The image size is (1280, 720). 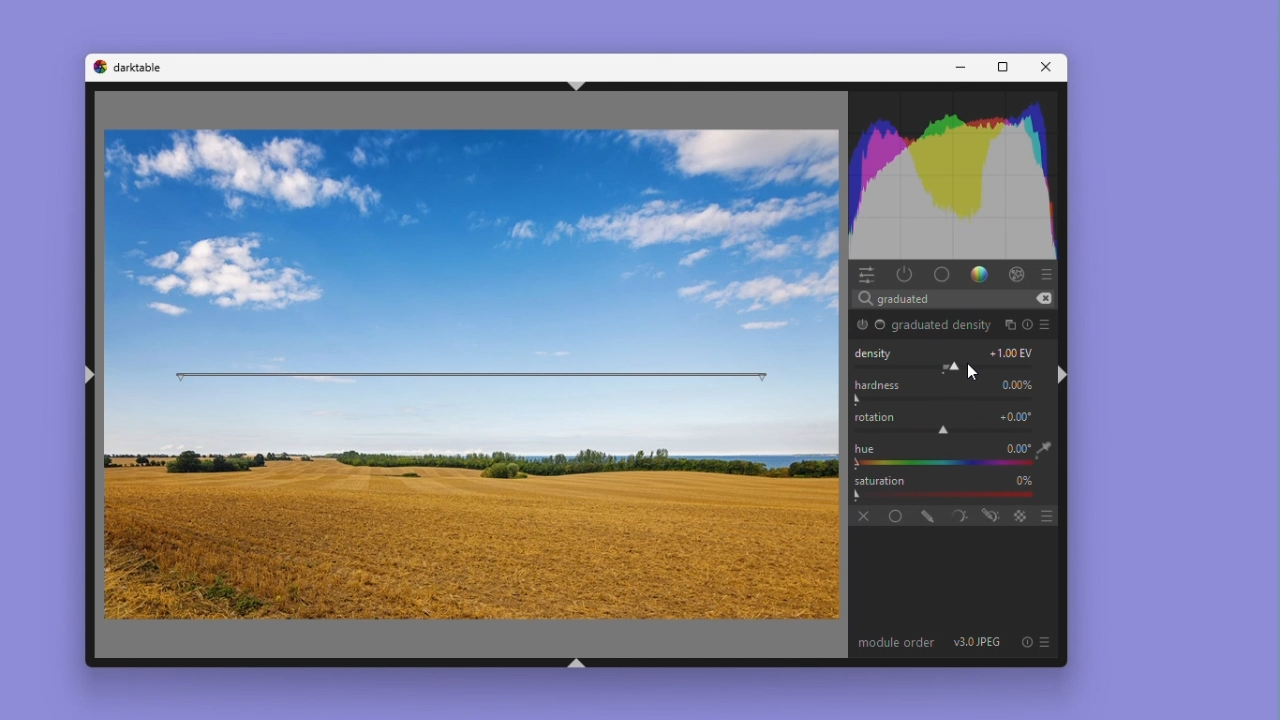 What do you see at coordinates (956, 516) in the screenshot?
I see `parametric mask` at bounding box center [956, 516].